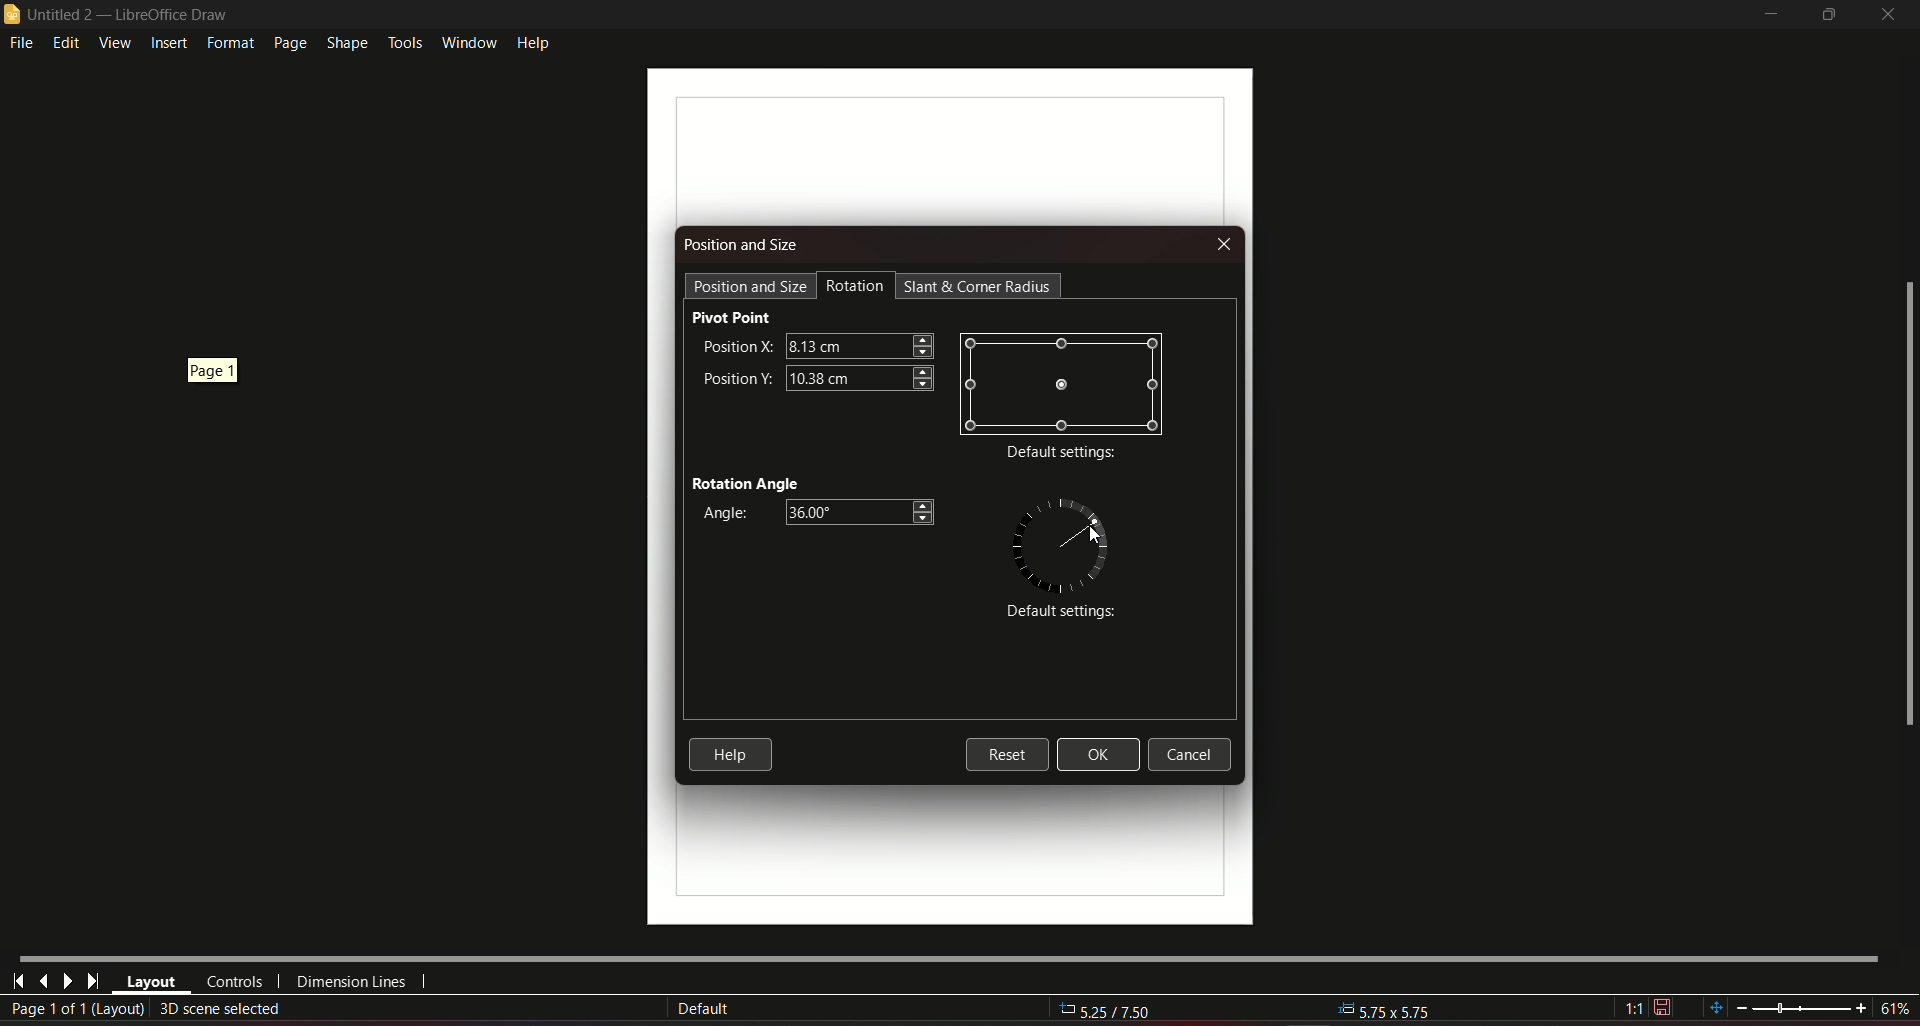 The image size is (1920, 1026). I want to click on help, so click(534, 41).